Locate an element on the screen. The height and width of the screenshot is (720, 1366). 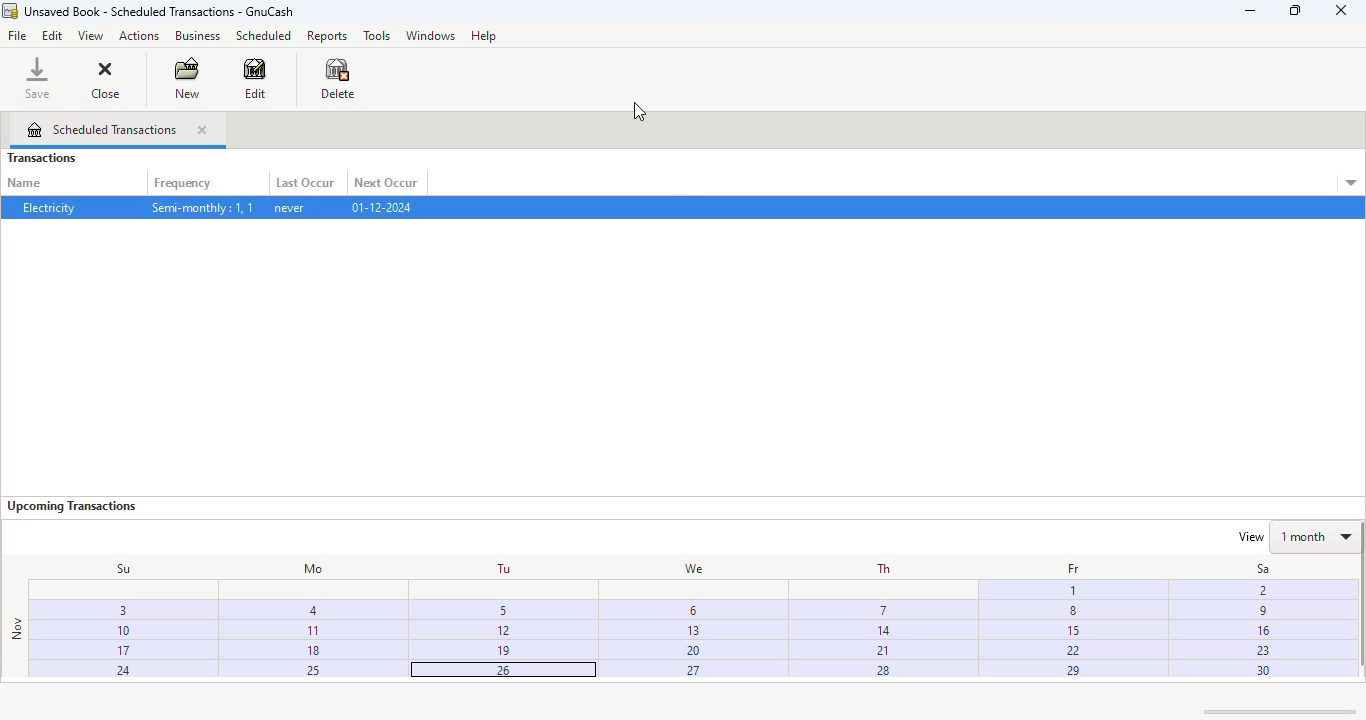
Su is located at coordinates (113, 568).